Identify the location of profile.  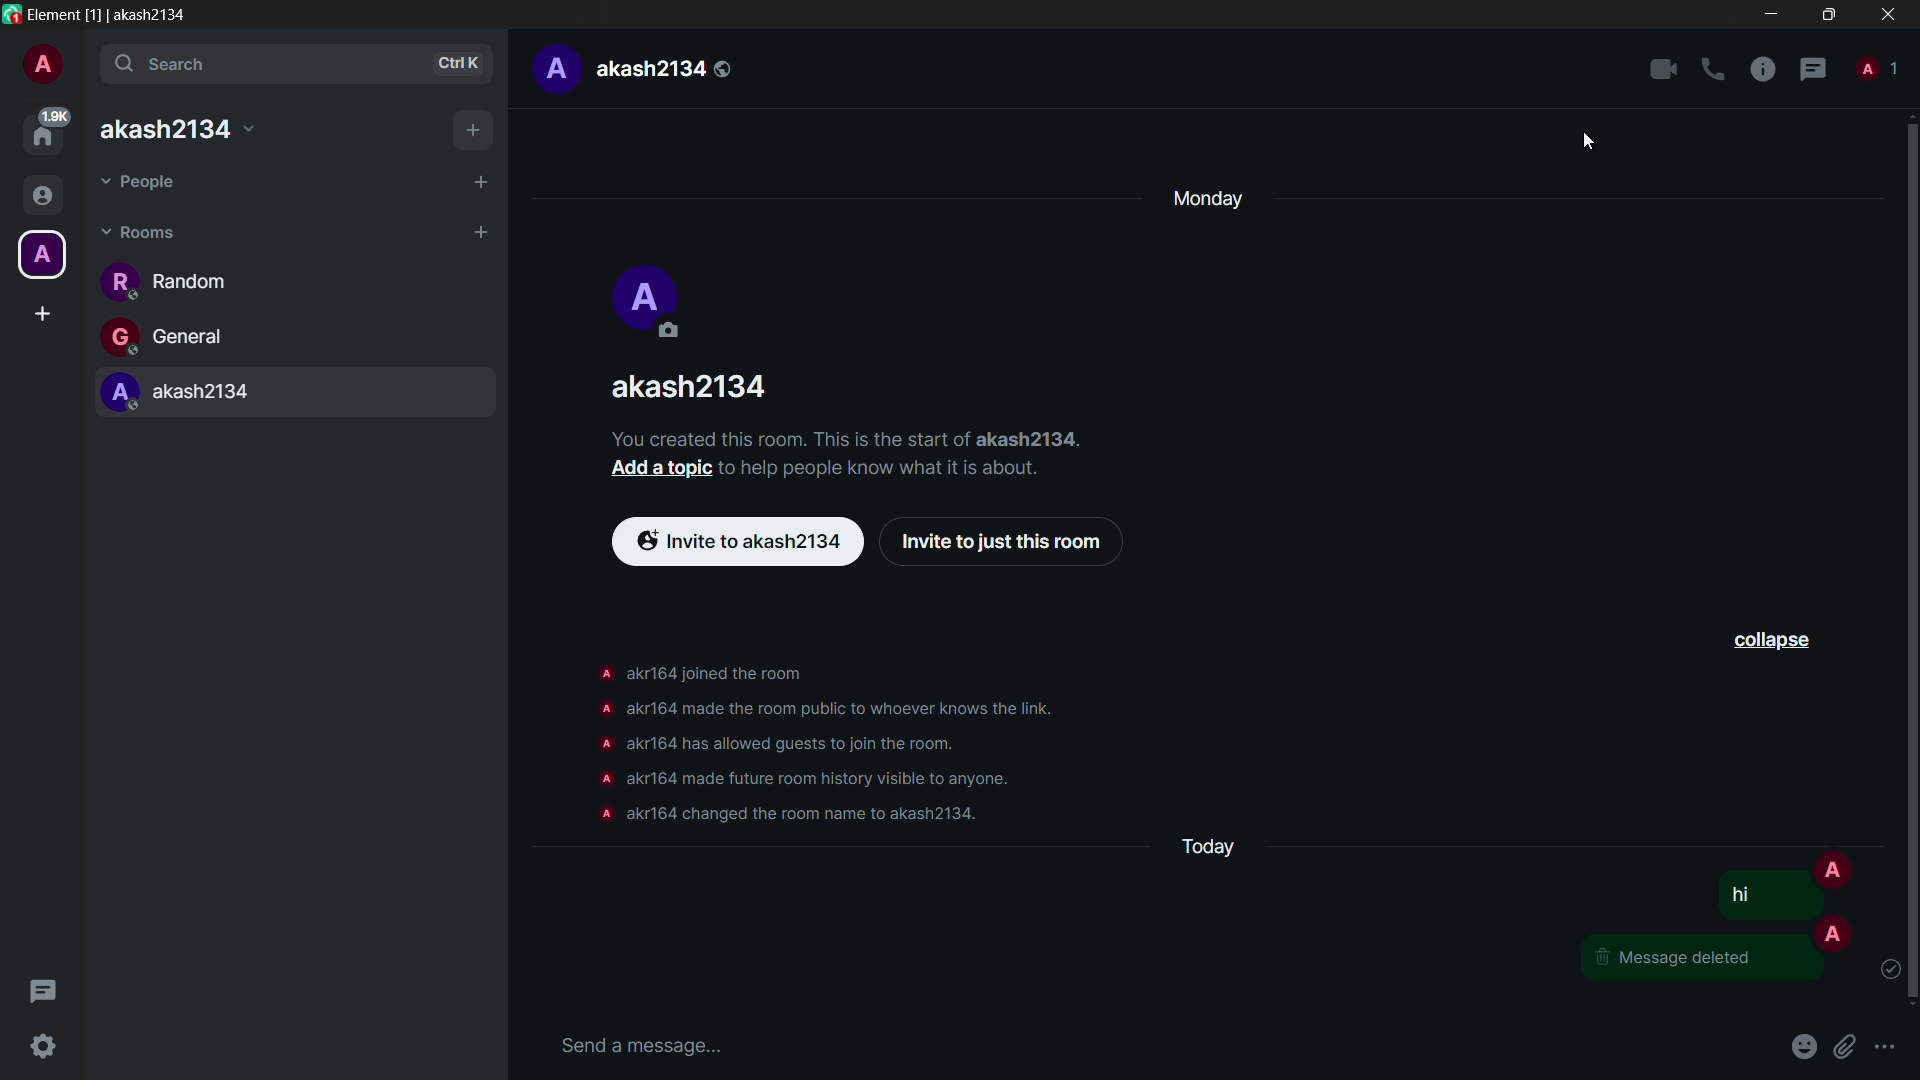
(603, 707).